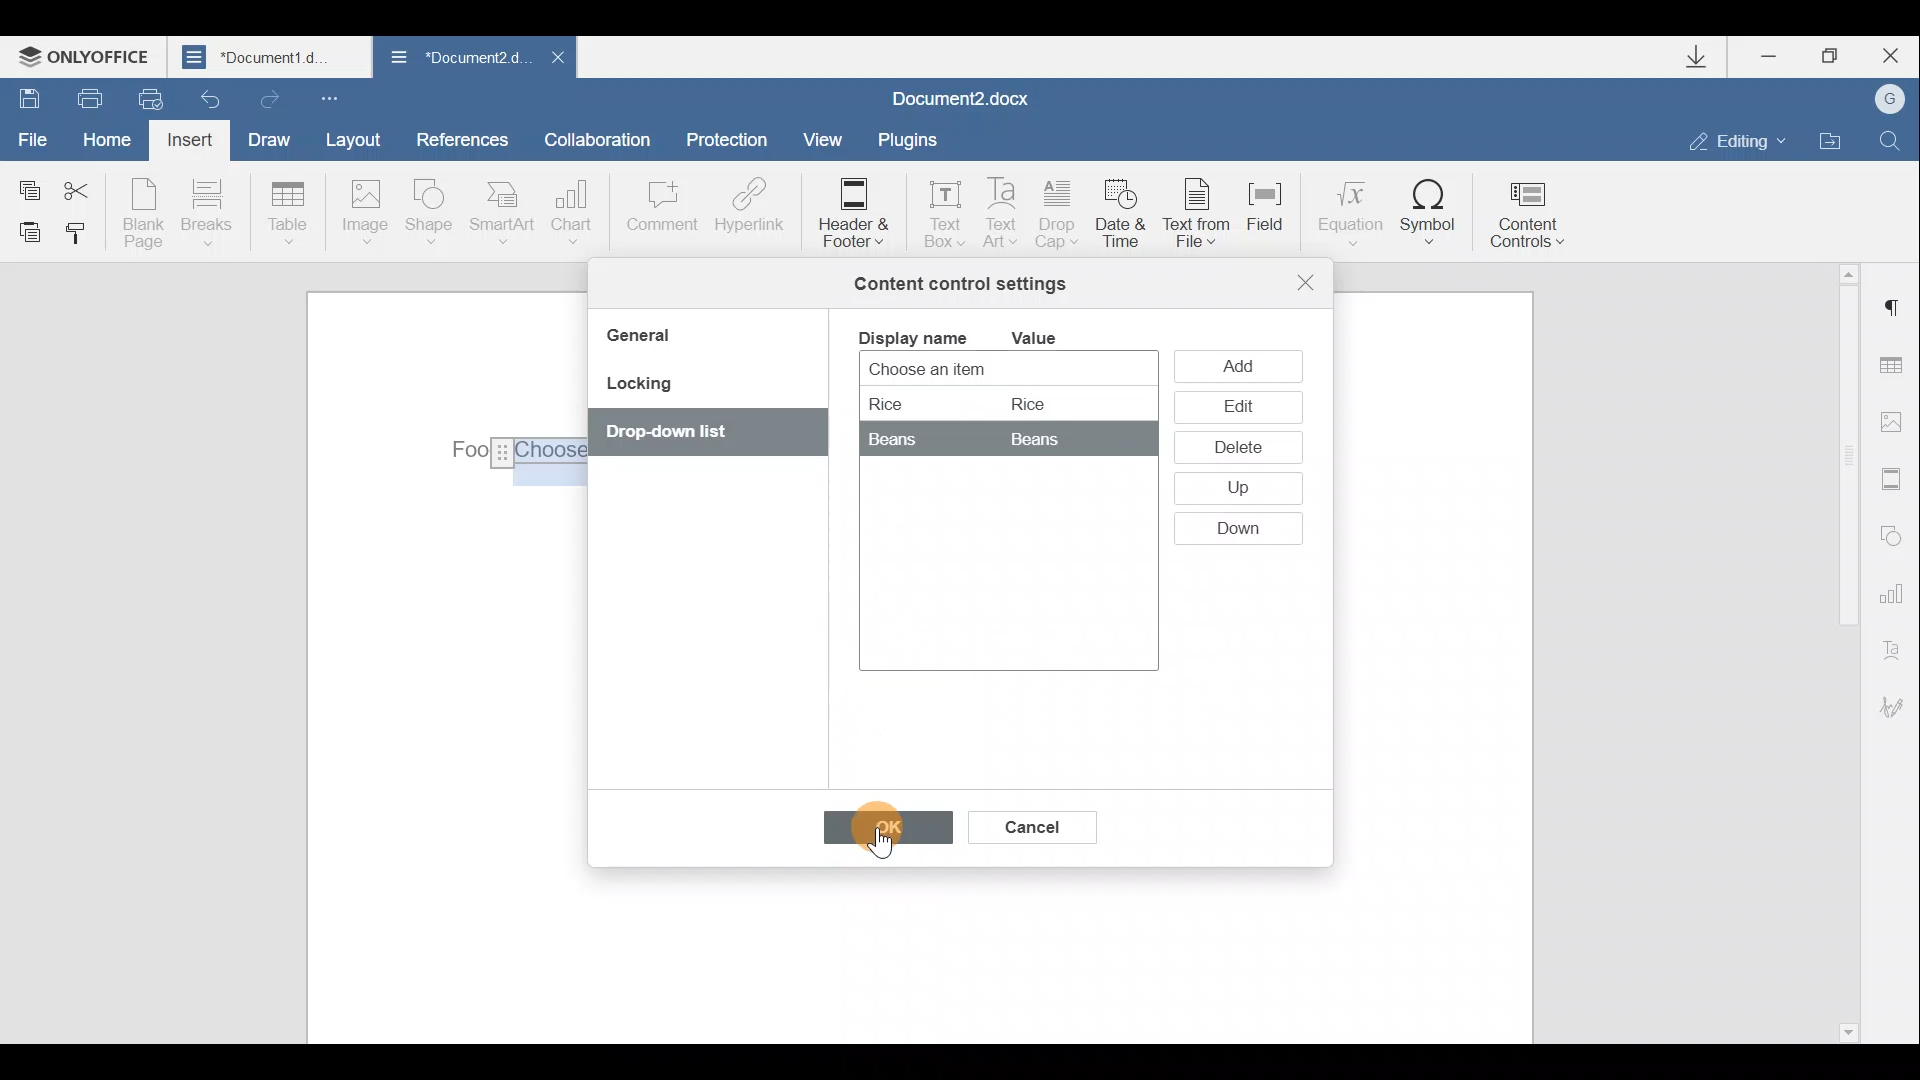  What do you see at coordinates (1202, 215) in the screenshot?
I see `Text from file` at bounding box center [1202, 215].